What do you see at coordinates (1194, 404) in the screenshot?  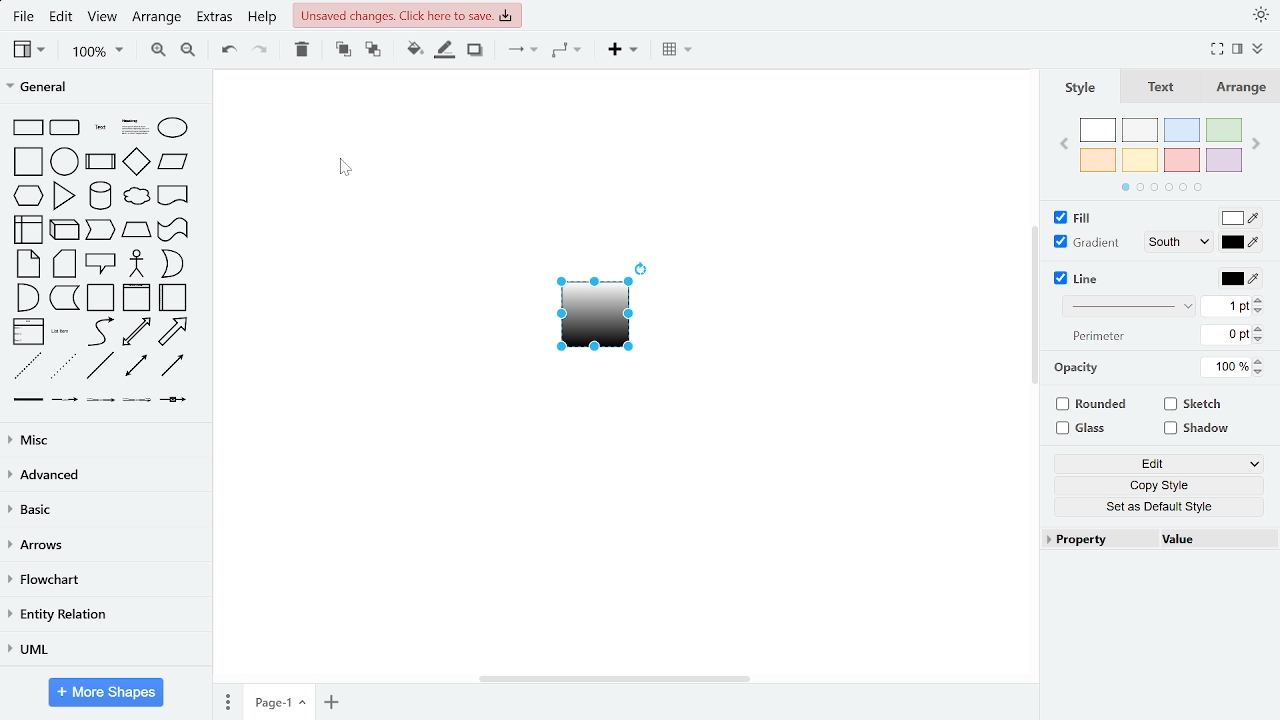 I see `sketch` at bounding box center [1194, 404].